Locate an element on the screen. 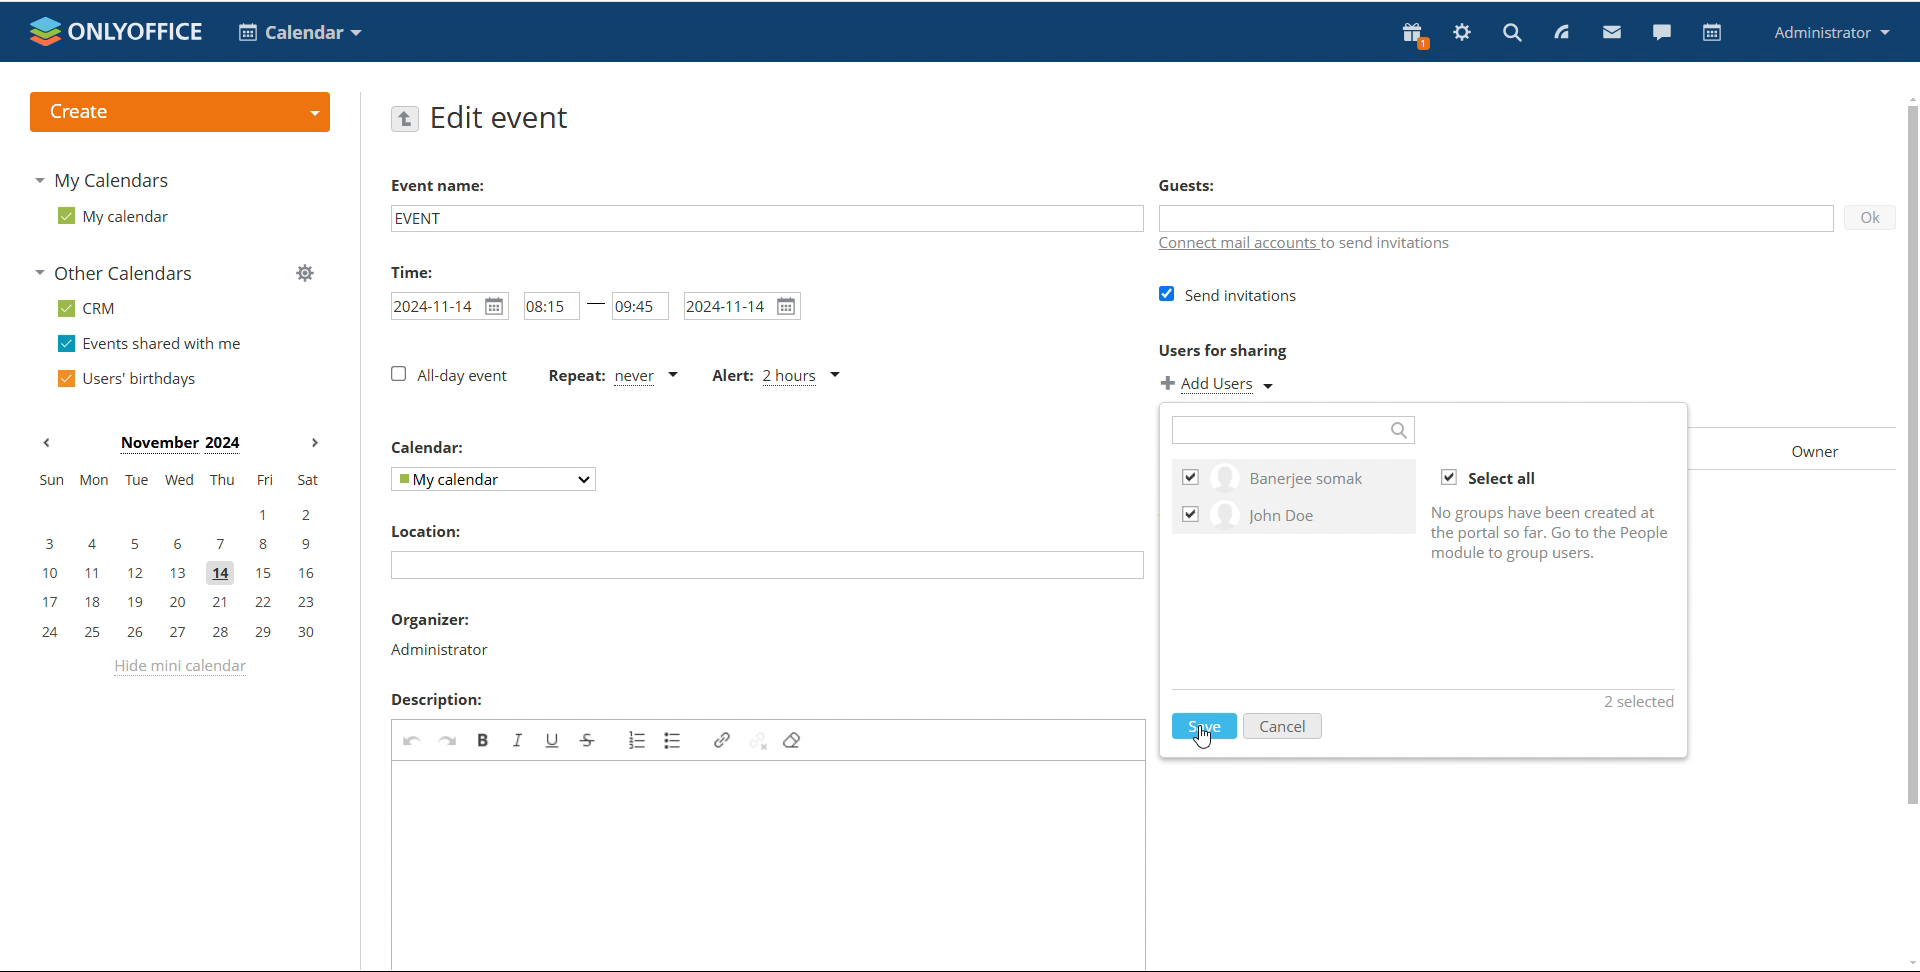 The image size is (1920, 972). link is located at coordinates (723, 740).